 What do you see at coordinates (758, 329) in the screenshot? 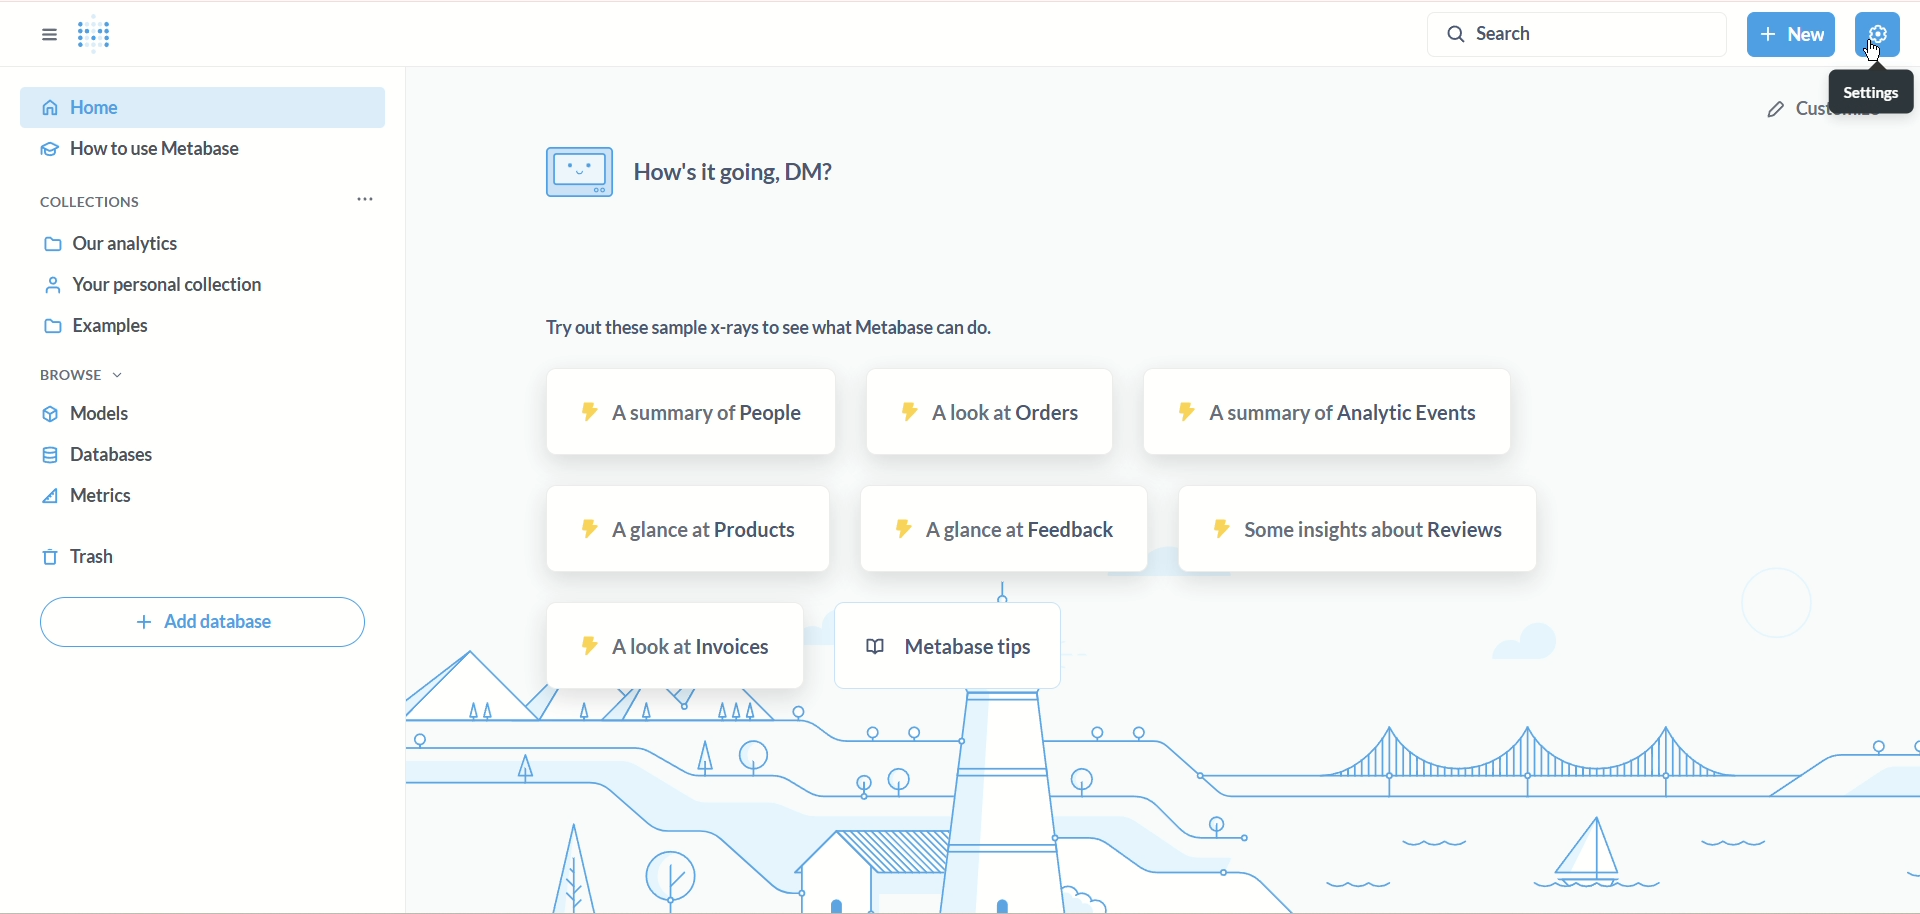
I see `try out these sample x-rays to see what metabase can do` at bounding box center [758, 329].